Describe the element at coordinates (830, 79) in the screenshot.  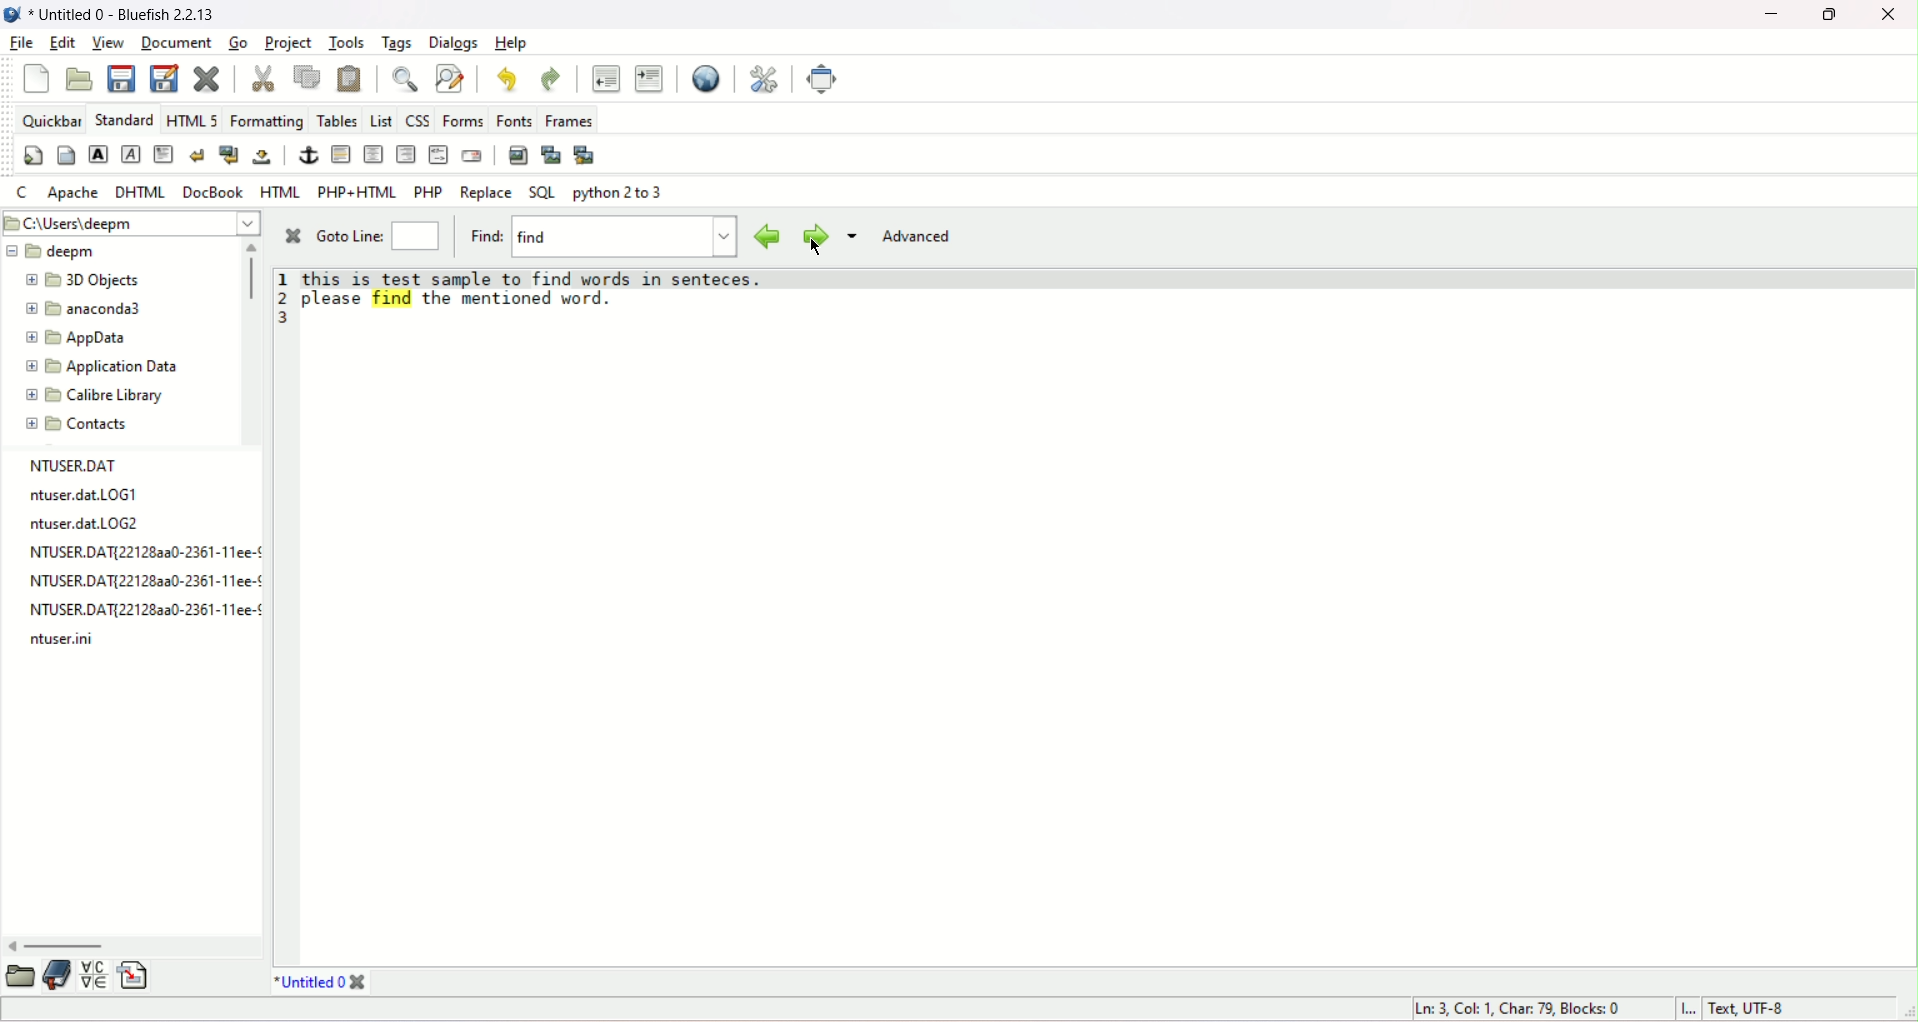
I see `fullscreen` at that location.